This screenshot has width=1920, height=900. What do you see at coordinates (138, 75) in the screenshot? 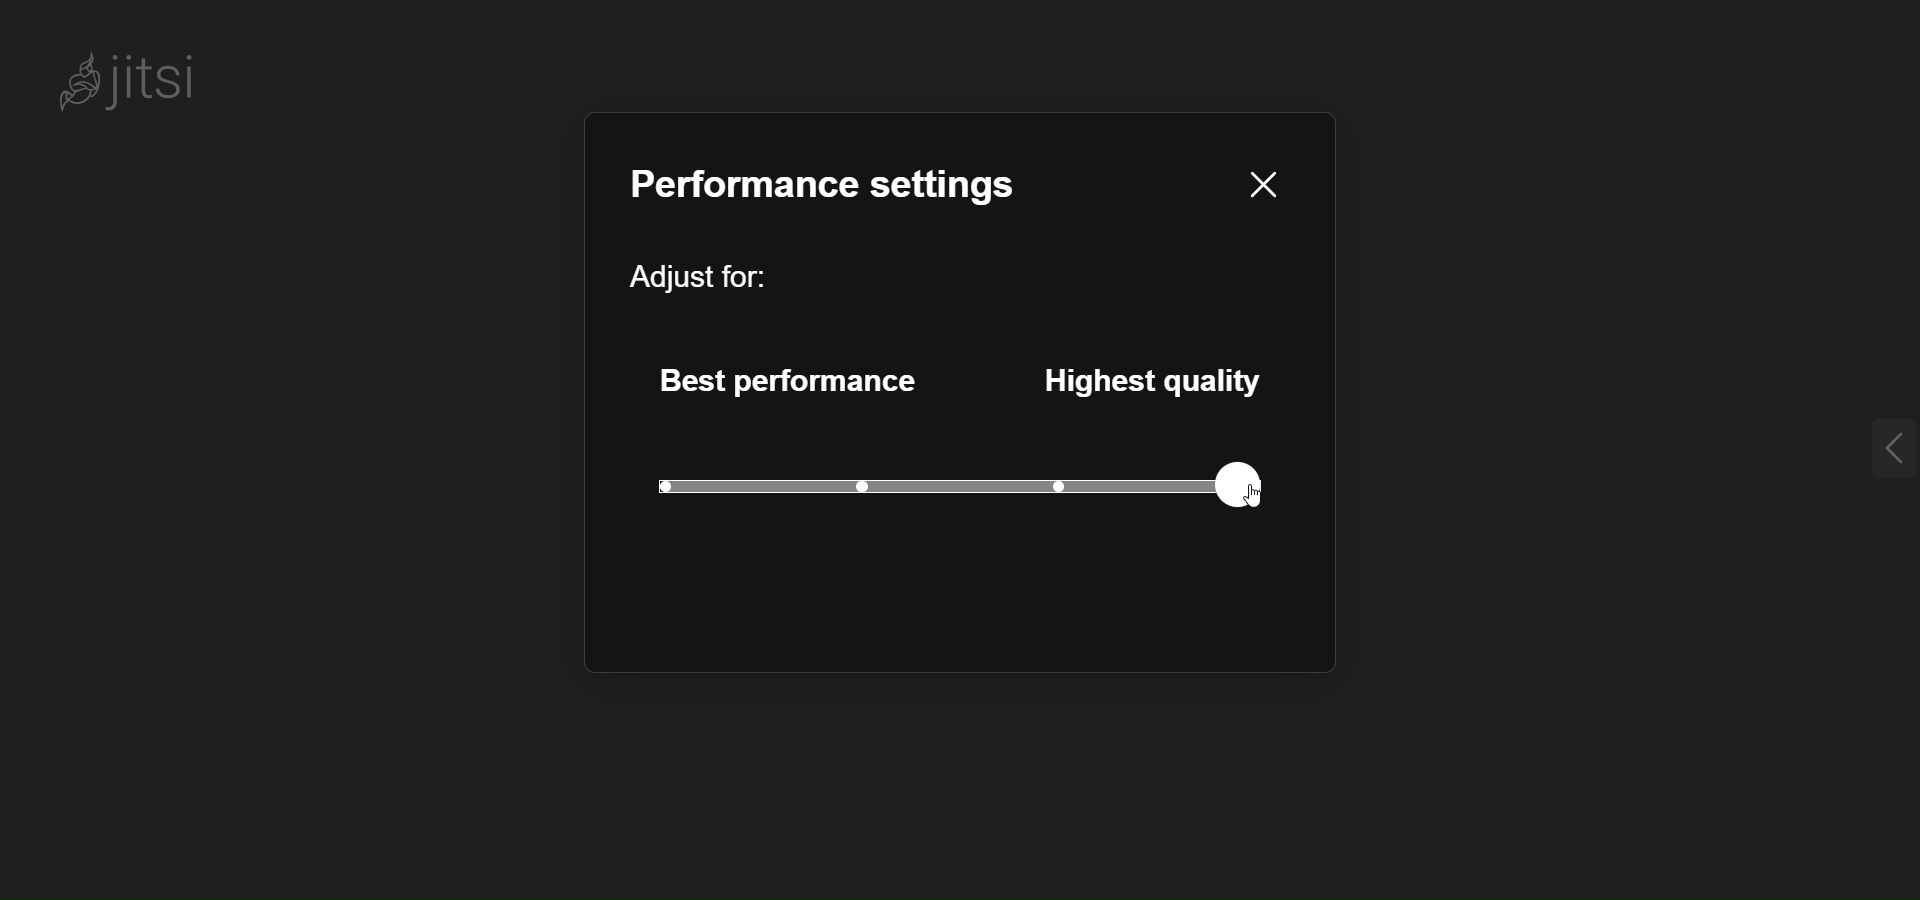
I see `Jitsi` at bounding box center [138, 75].